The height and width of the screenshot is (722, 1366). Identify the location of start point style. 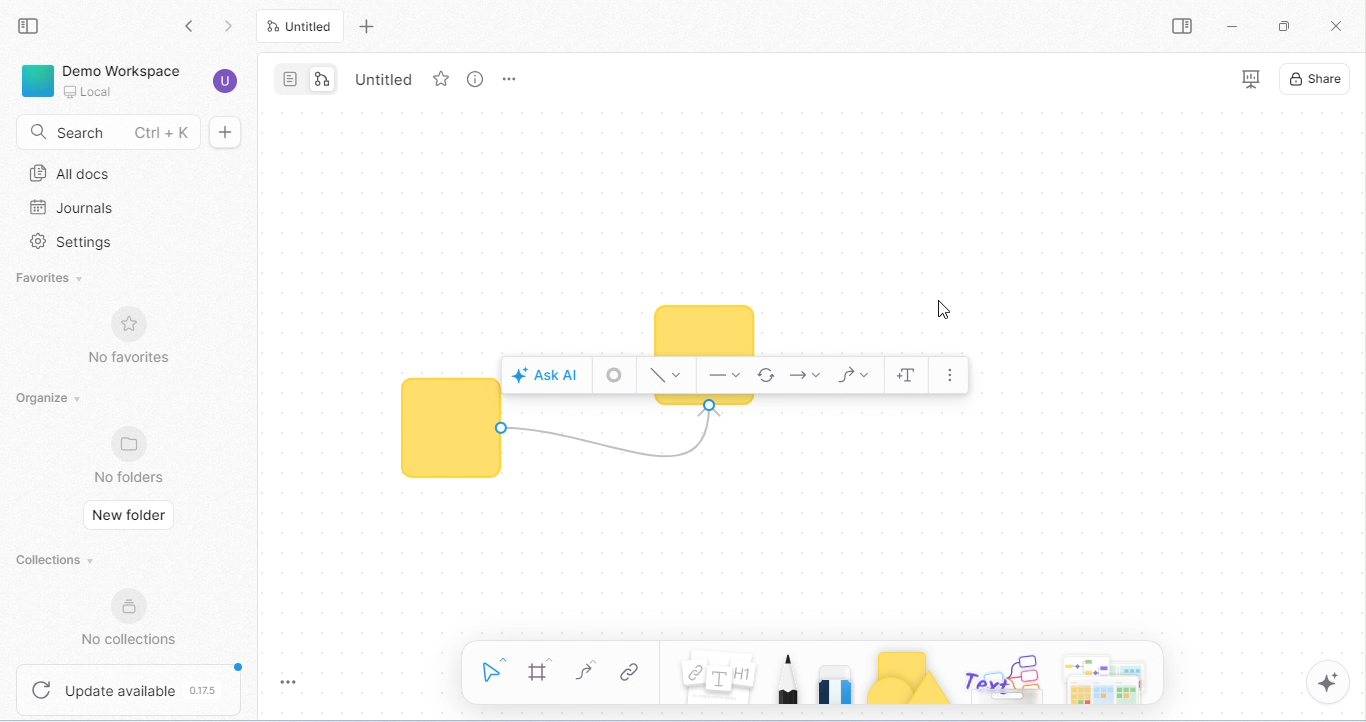
(727, 379).